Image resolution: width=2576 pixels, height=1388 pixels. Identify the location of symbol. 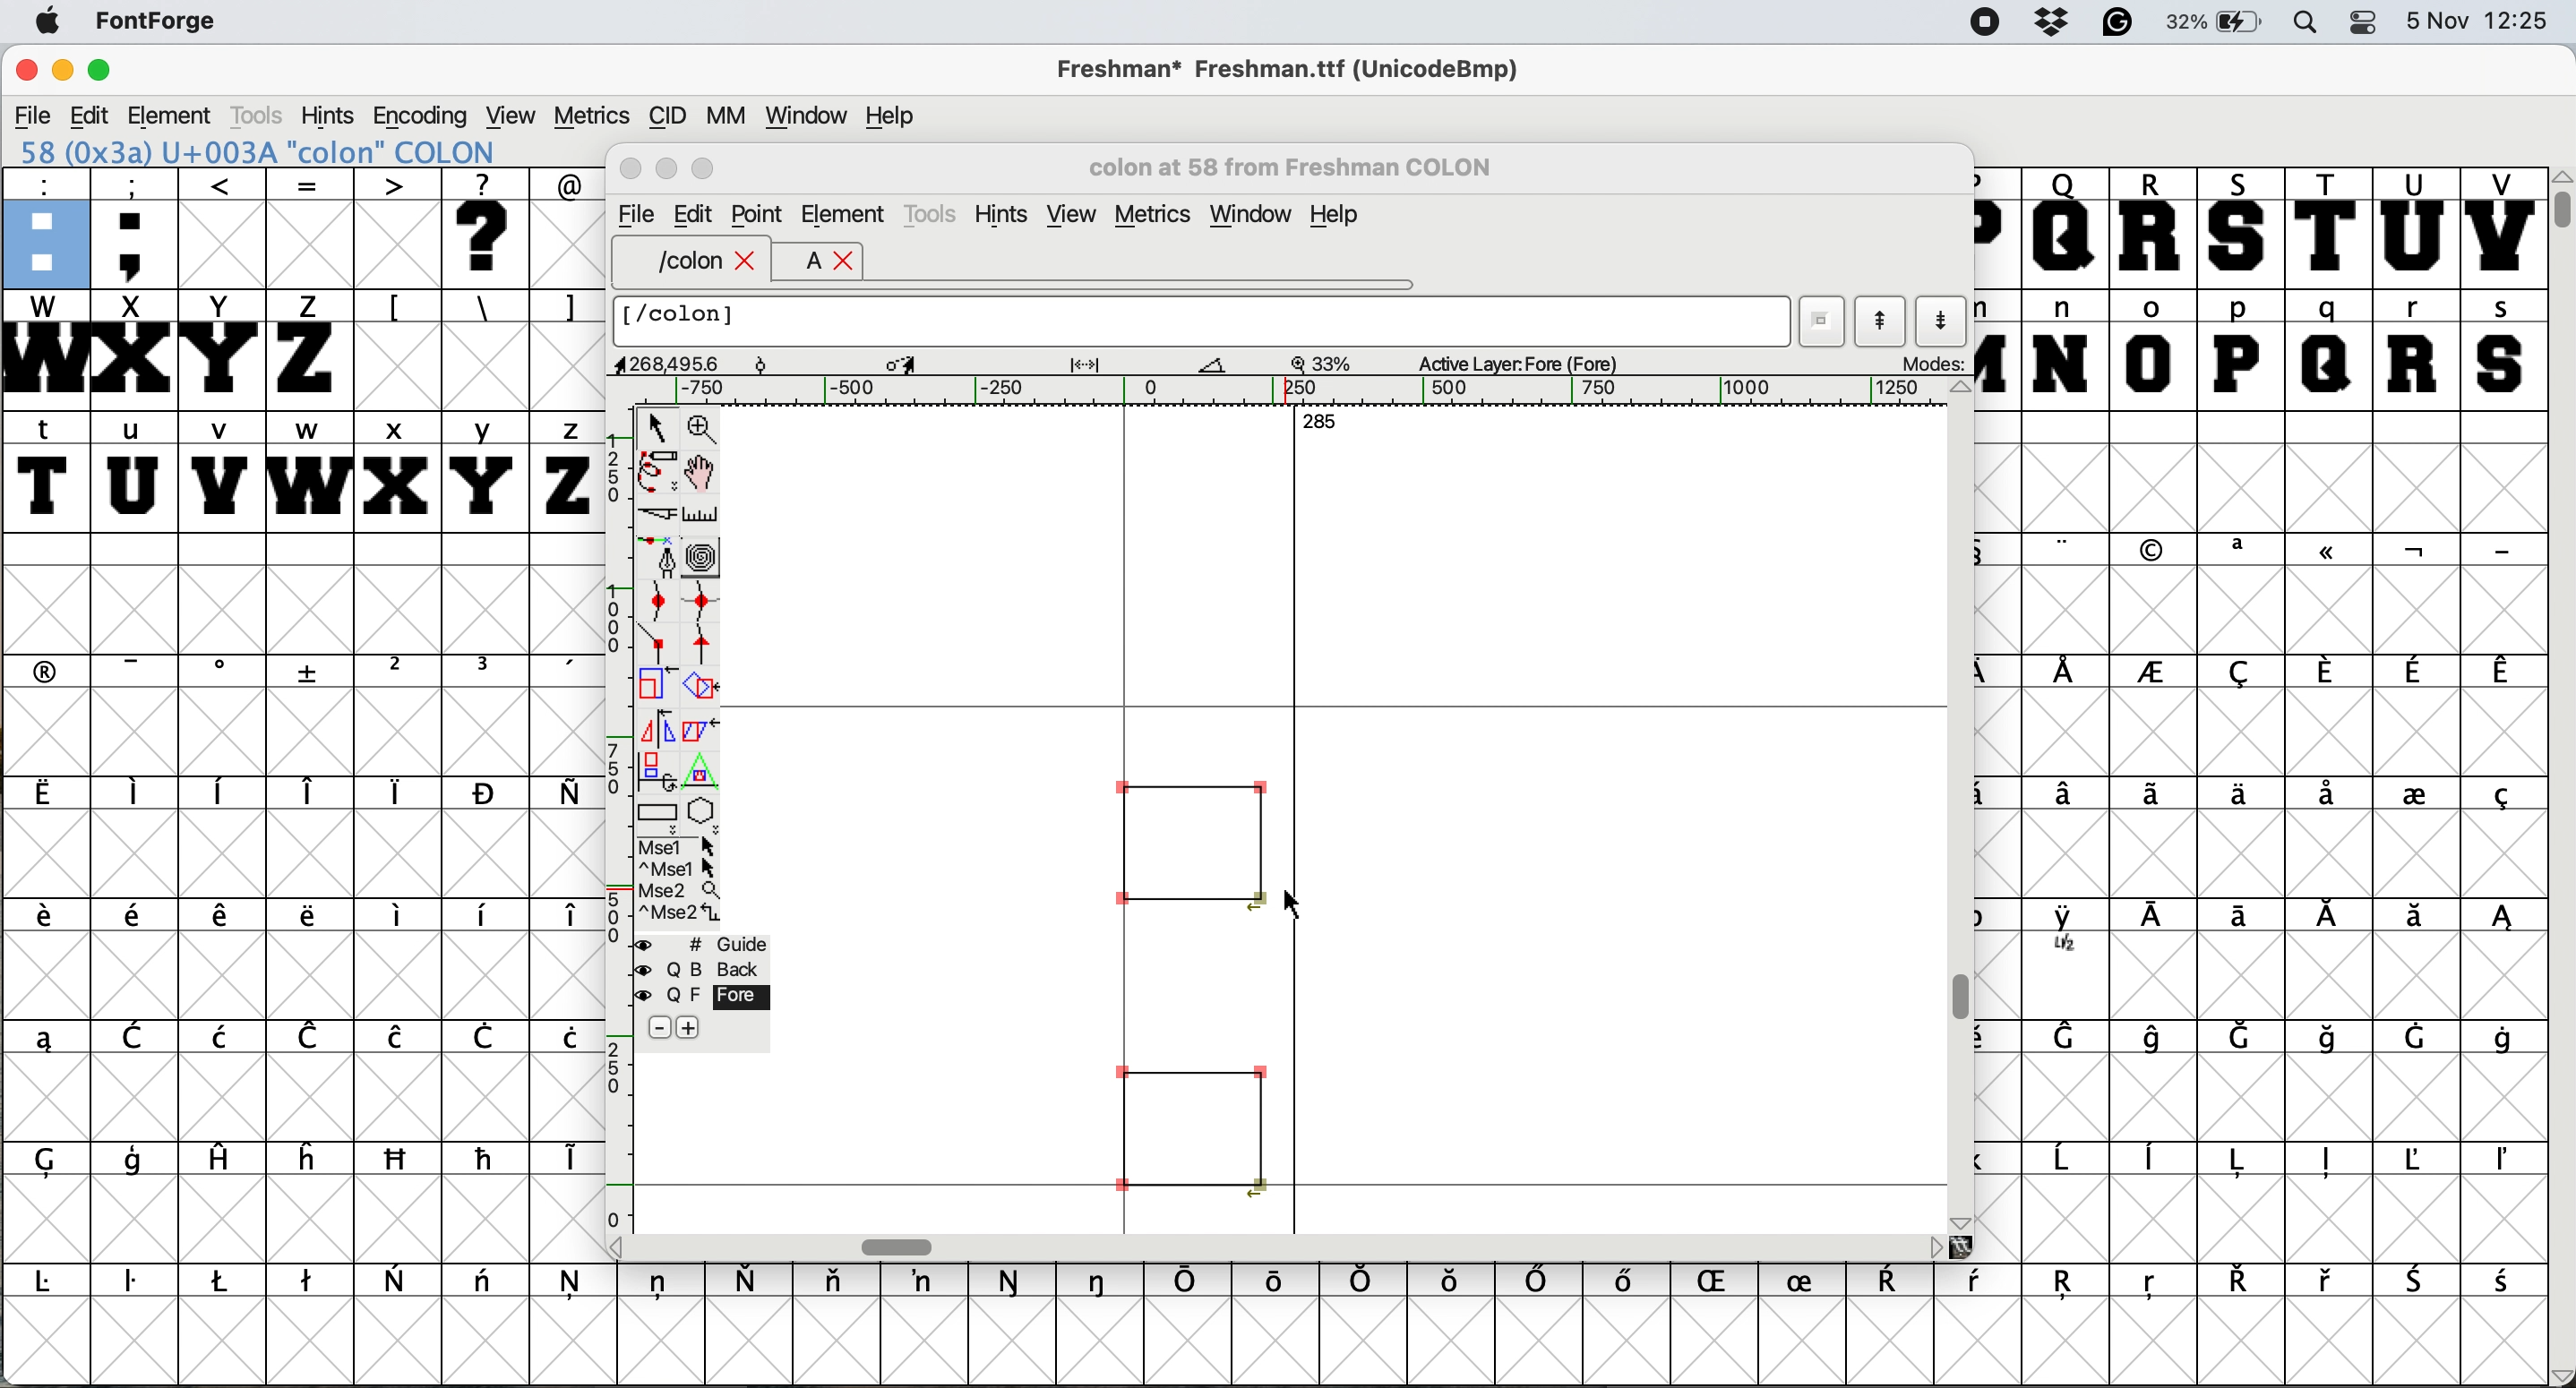
(2066, 1162).